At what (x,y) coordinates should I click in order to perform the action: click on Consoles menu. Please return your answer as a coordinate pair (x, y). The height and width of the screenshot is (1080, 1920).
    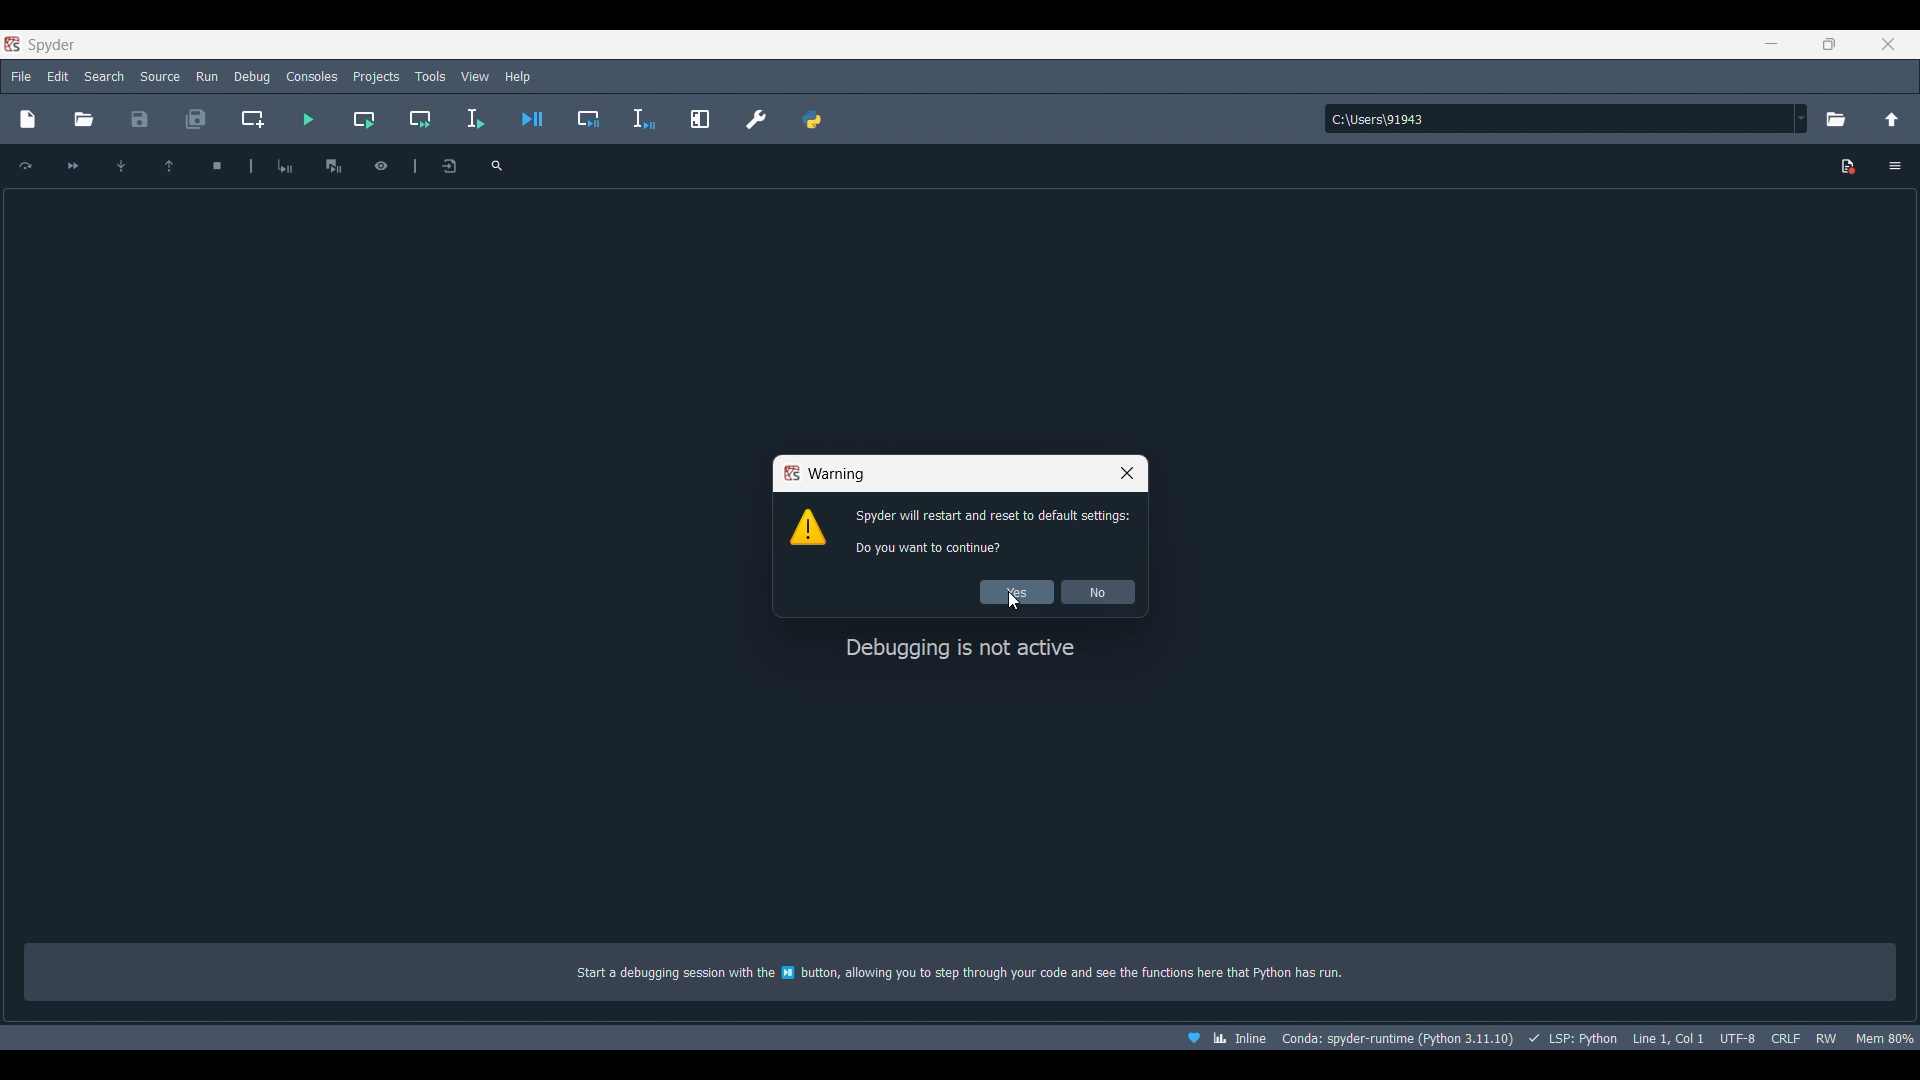
    Looking at the image, I should click on (312, 77).